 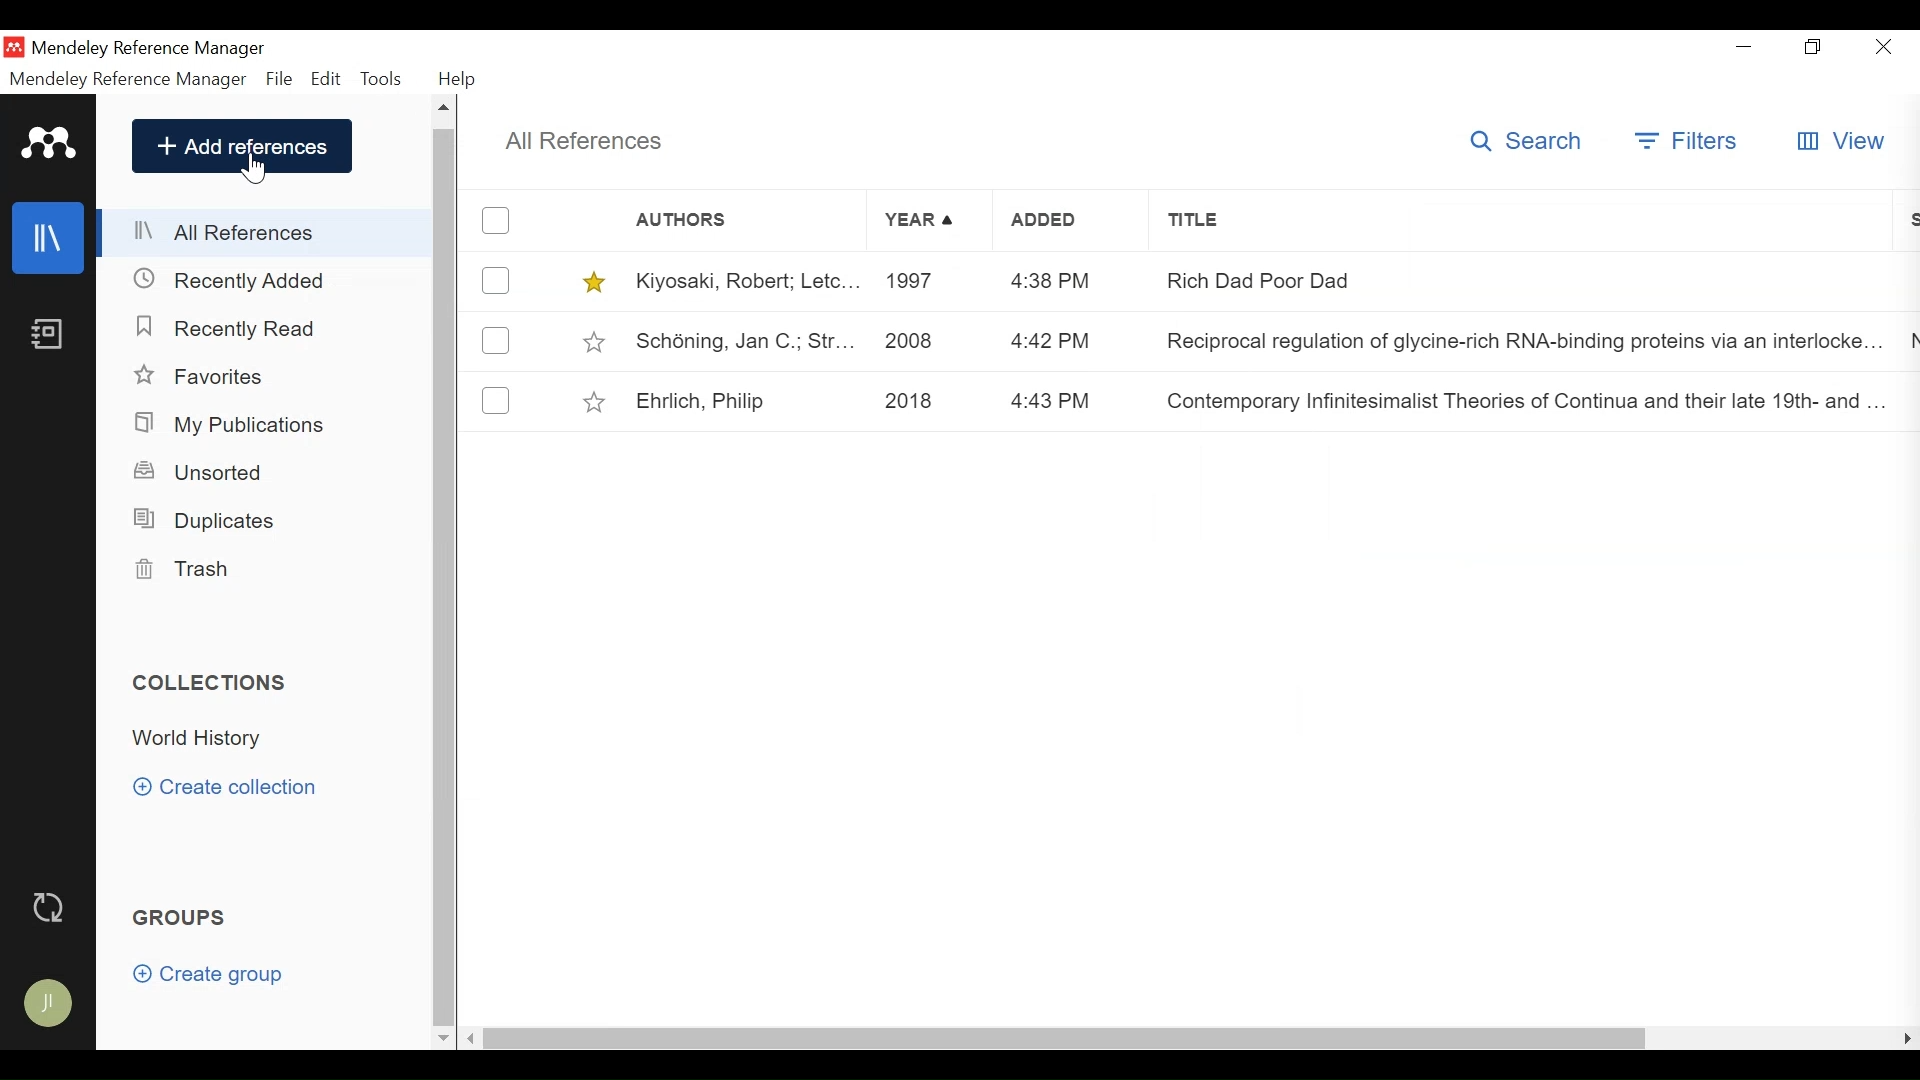 What do you see at coordinates (1811, 48) in the screenshot?
I see `Restore` at bounding box center [1811, 48].